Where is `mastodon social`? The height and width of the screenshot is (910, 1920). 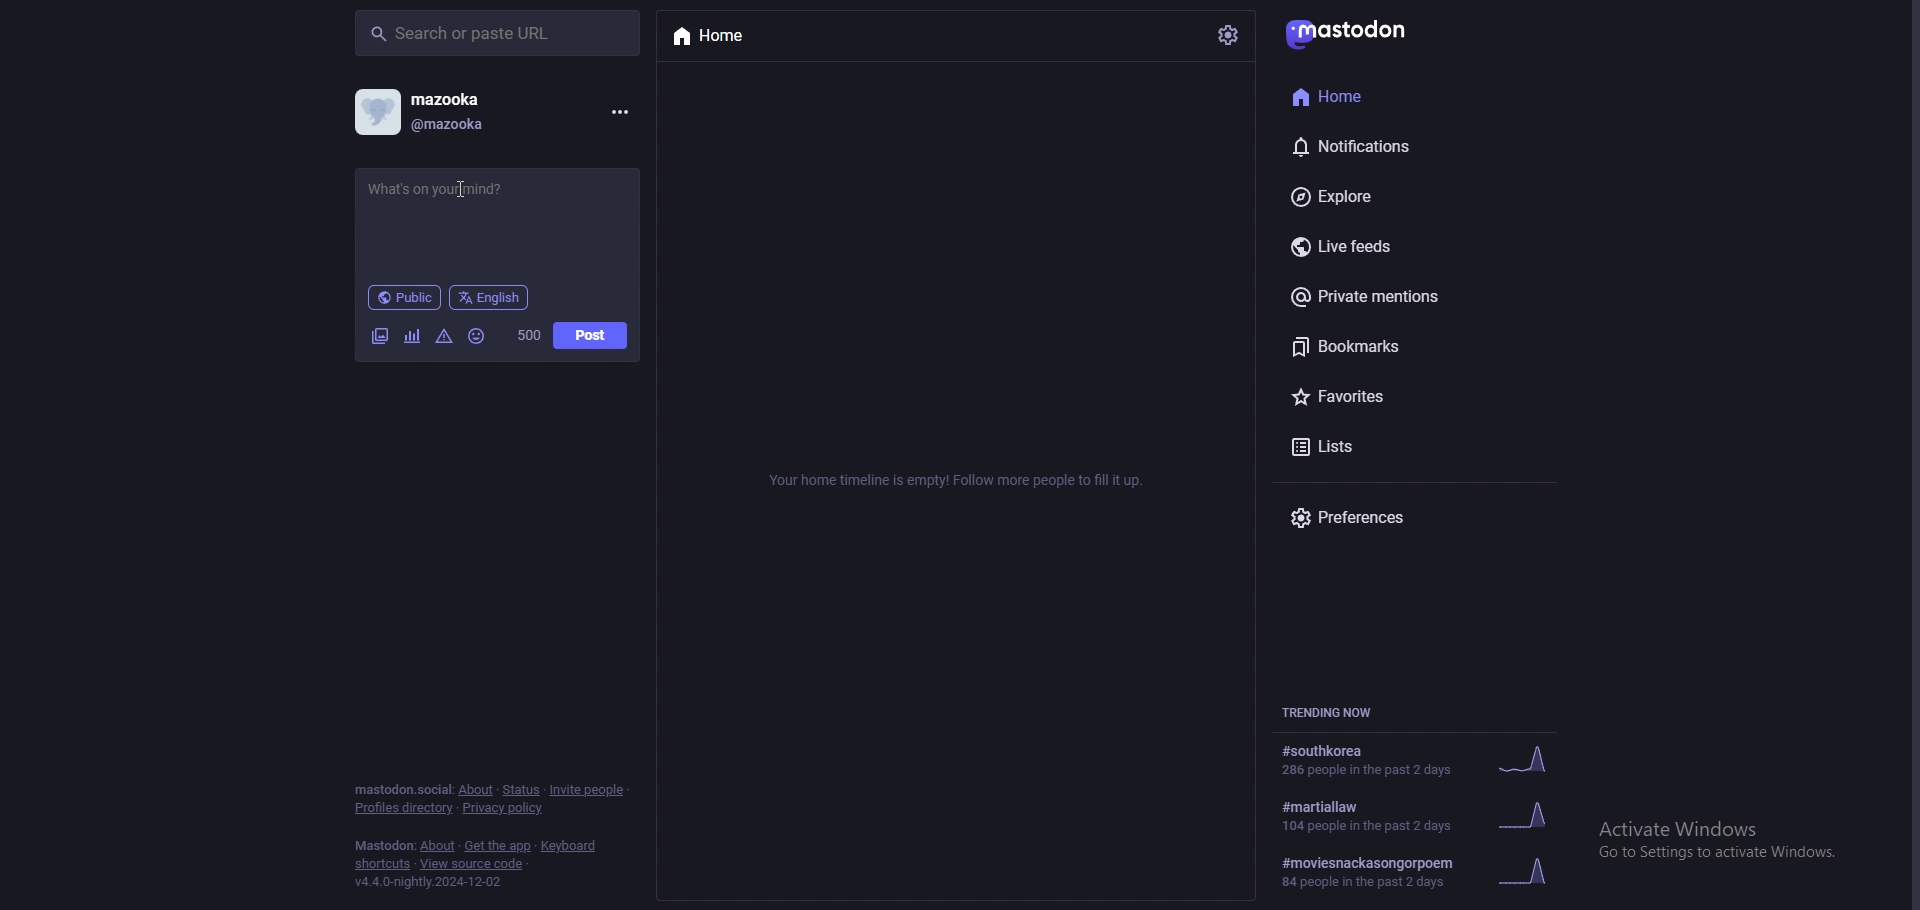 mastodon social is located at coordinates (399, 789).